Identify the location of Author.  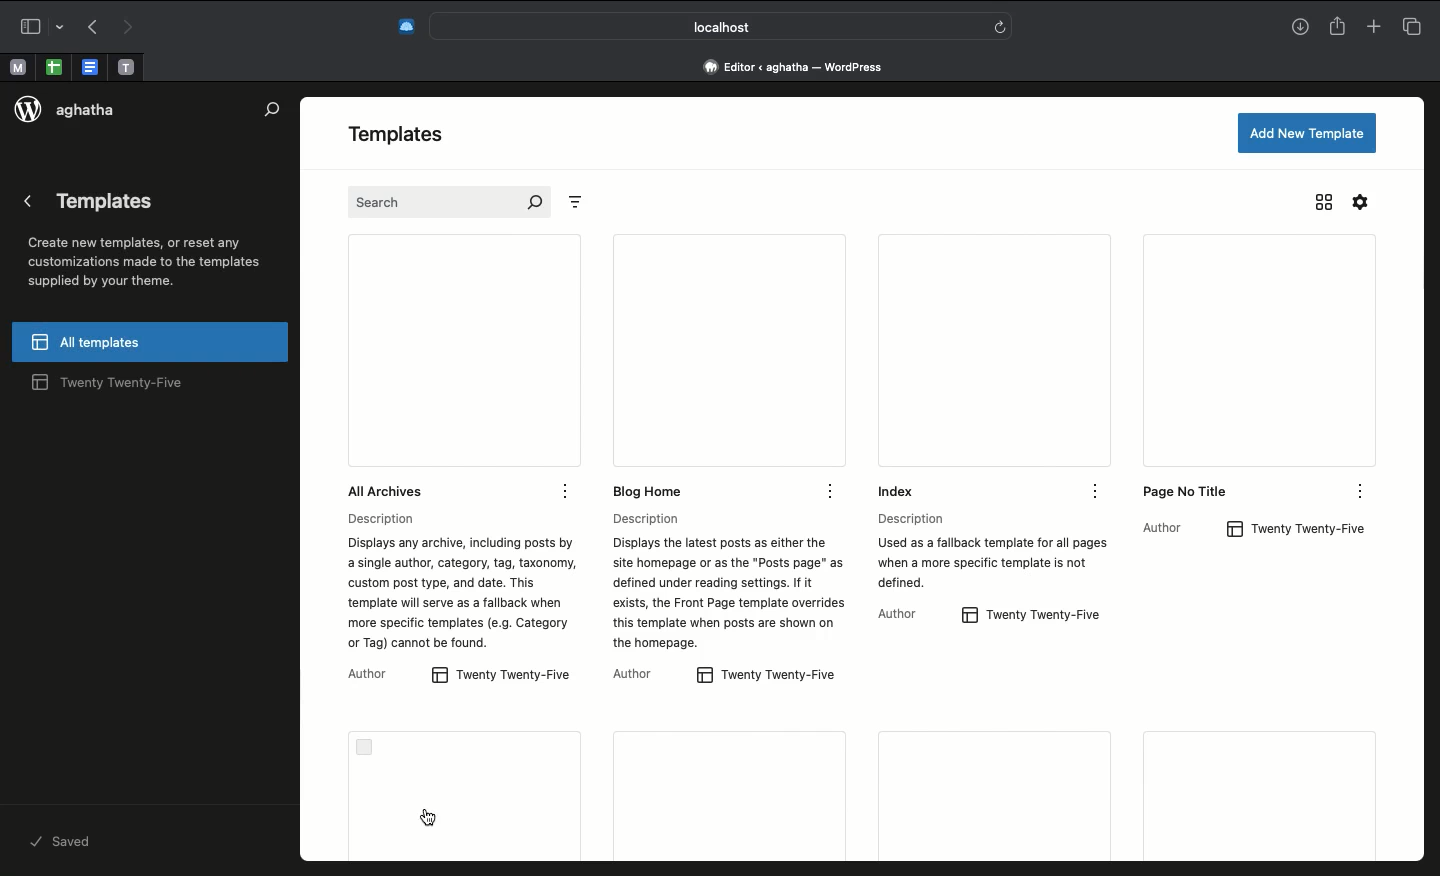
(634, 673).